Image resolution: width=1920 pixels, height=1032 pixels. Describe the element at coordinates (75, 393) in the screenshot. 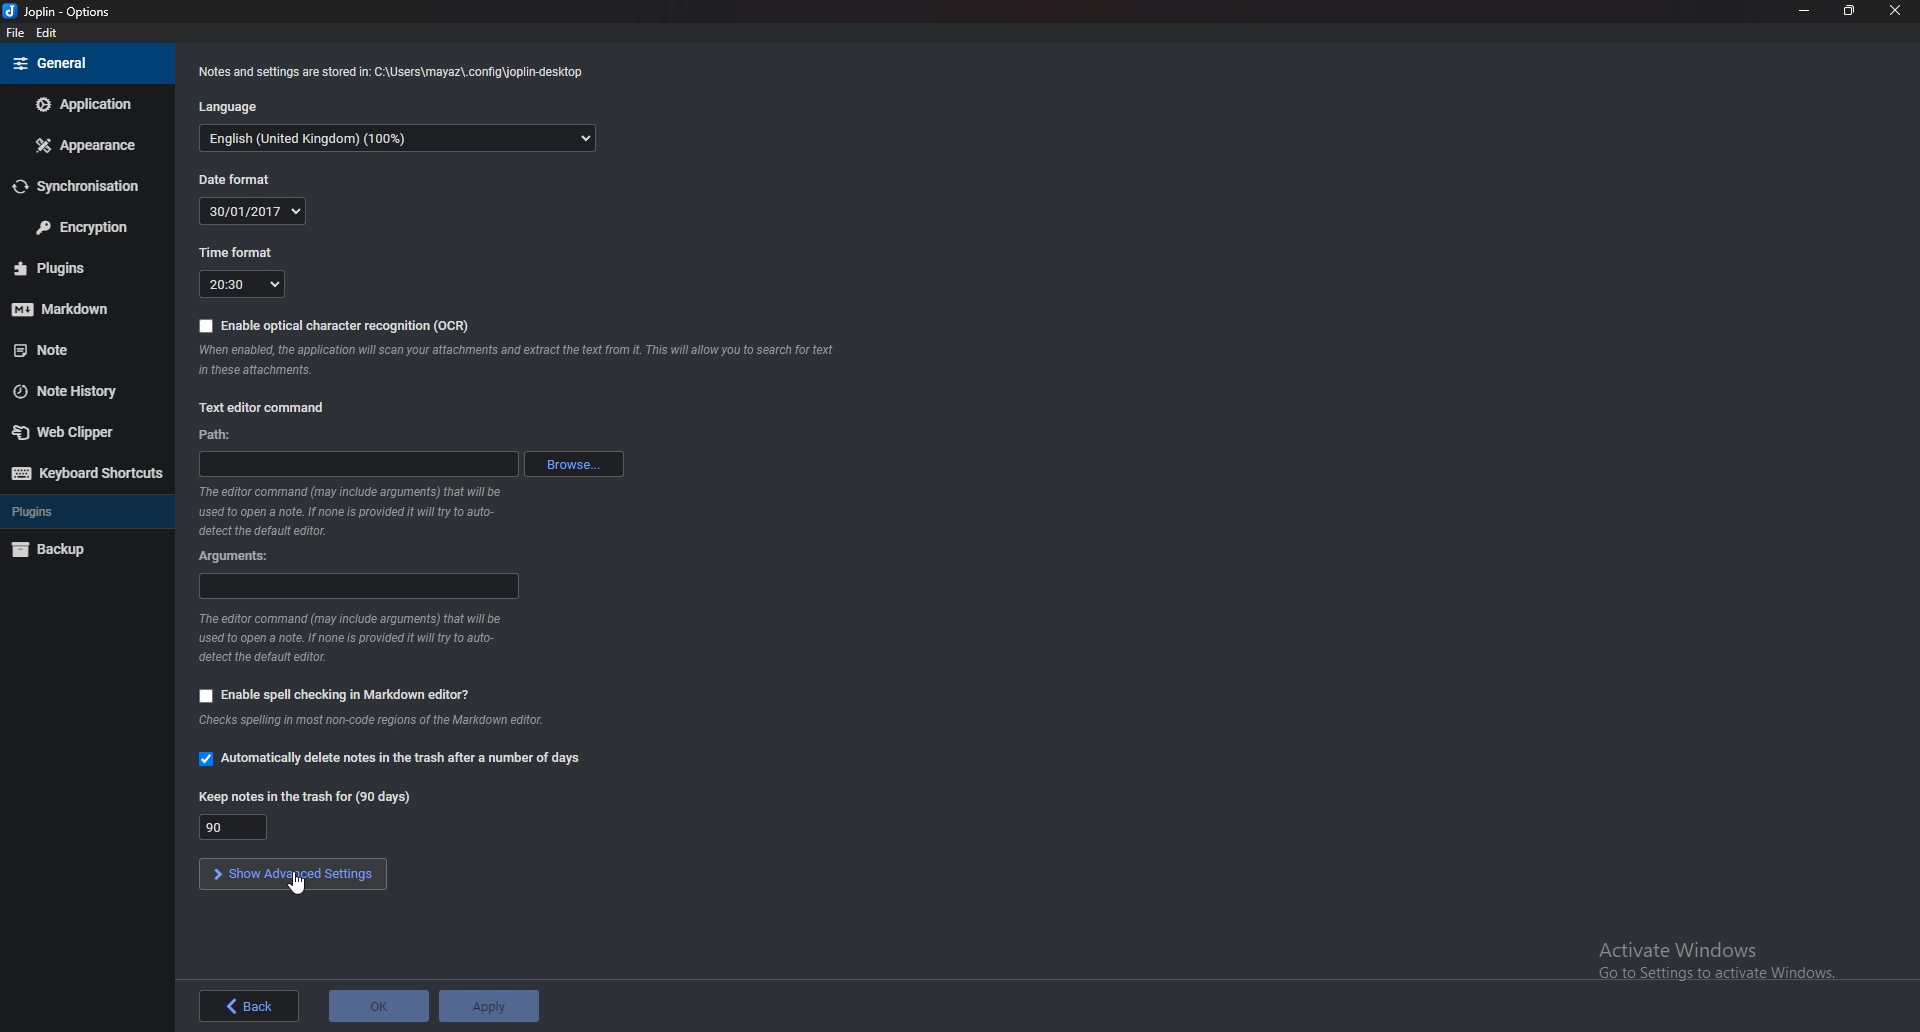

I see `Note history` at that location.